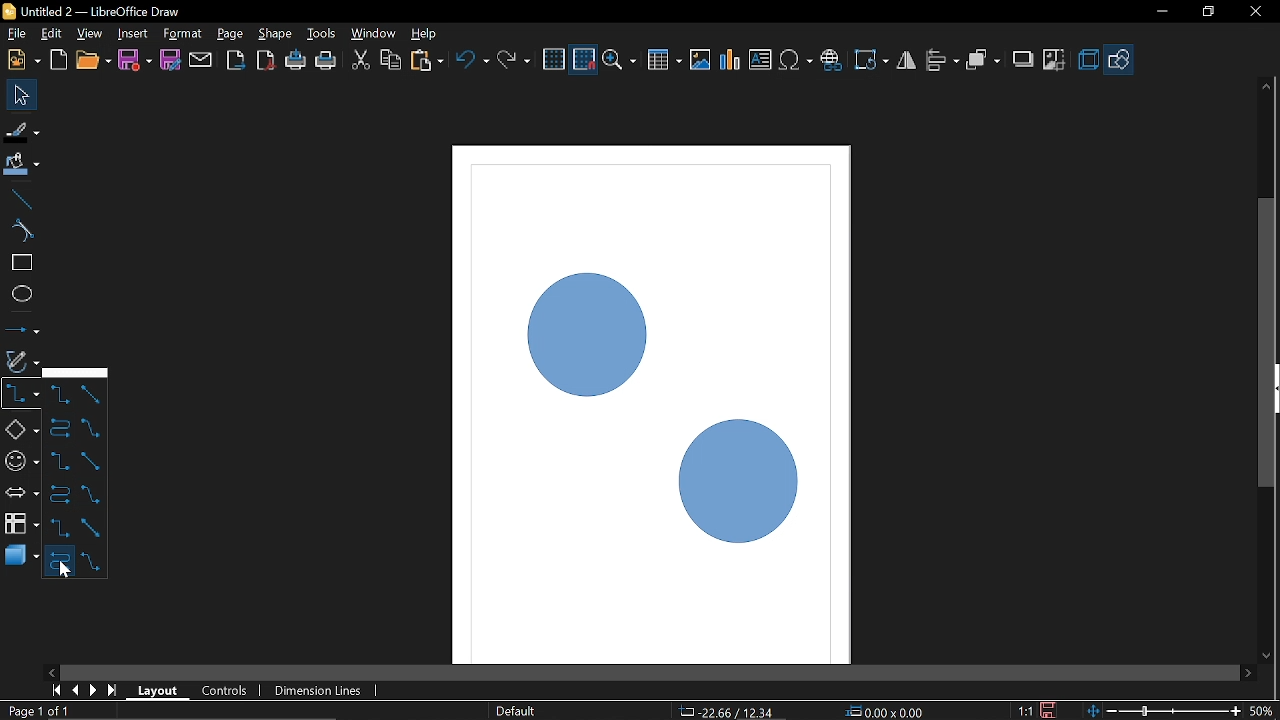 The height and width of the screenshot is (720, 1280). Describe the element at coordinates (730, 711) in the screenshot. I see `CO-ordinates` at that location.